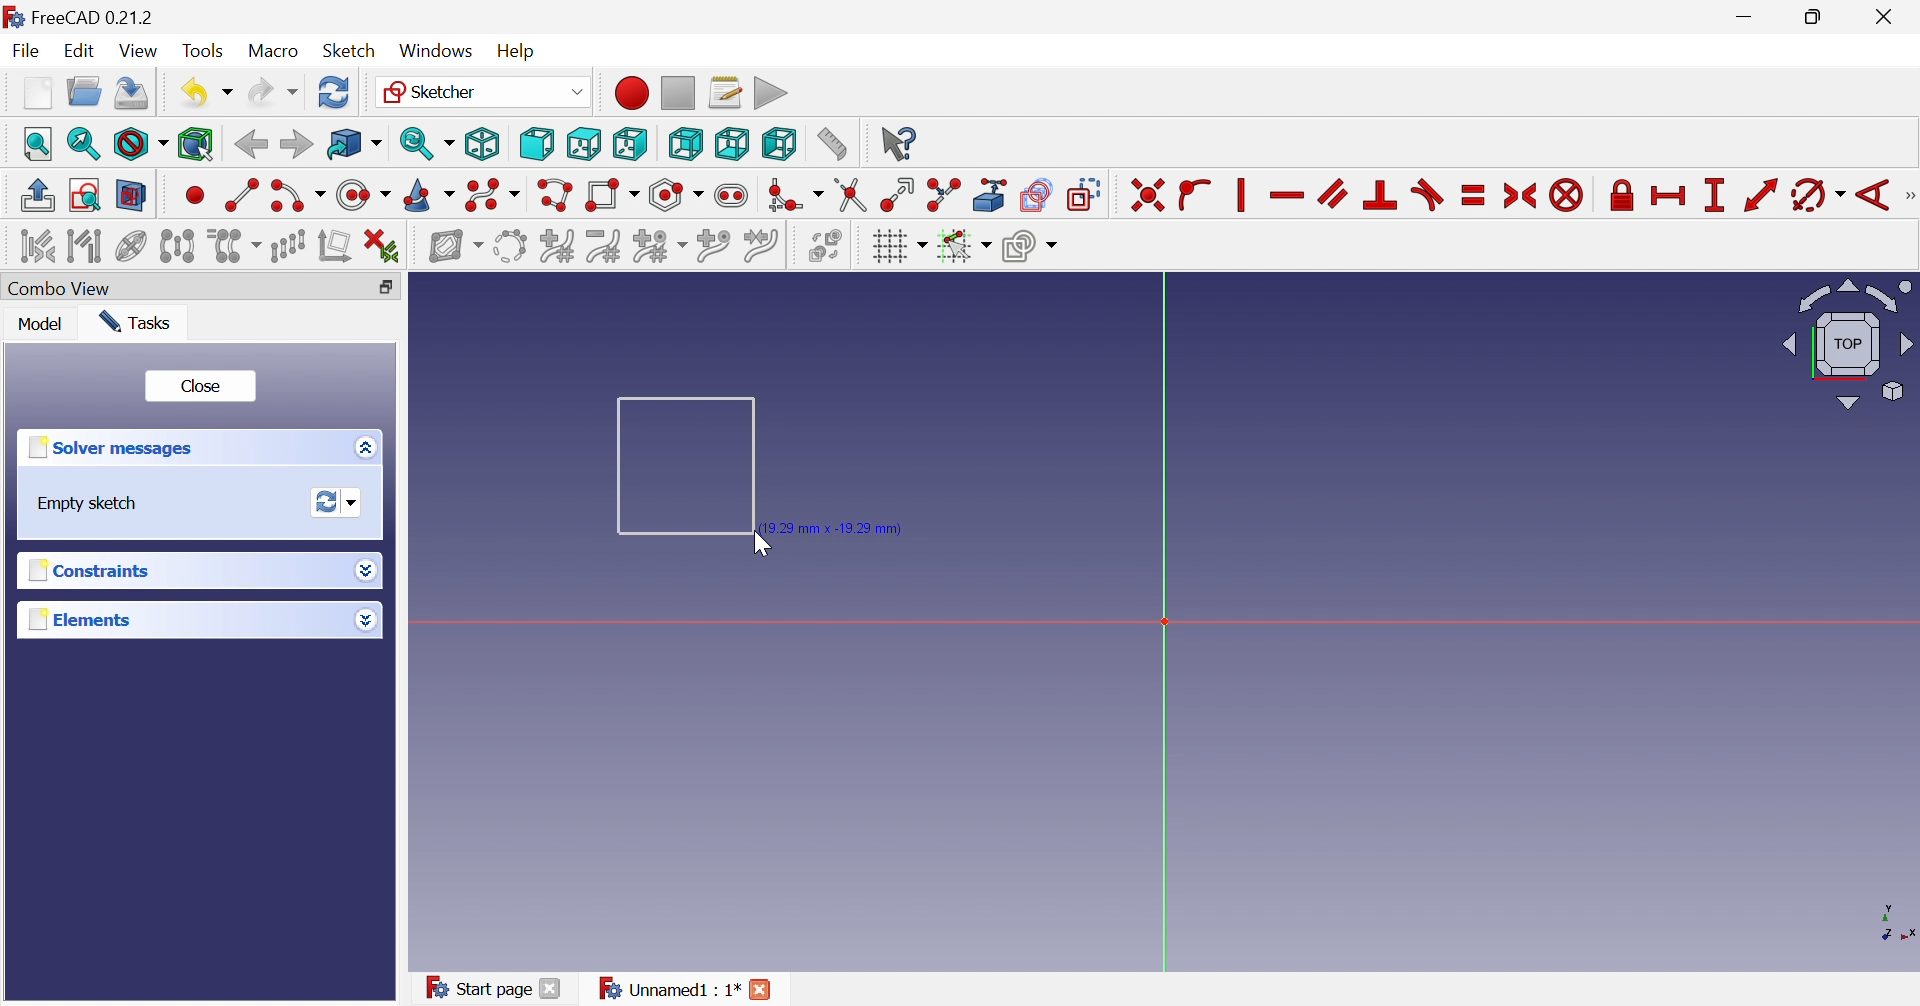  What do you see at coordinates (1566, 195) in the screenshot?
I see `Constrain block` at bounding box center [1566, 195].